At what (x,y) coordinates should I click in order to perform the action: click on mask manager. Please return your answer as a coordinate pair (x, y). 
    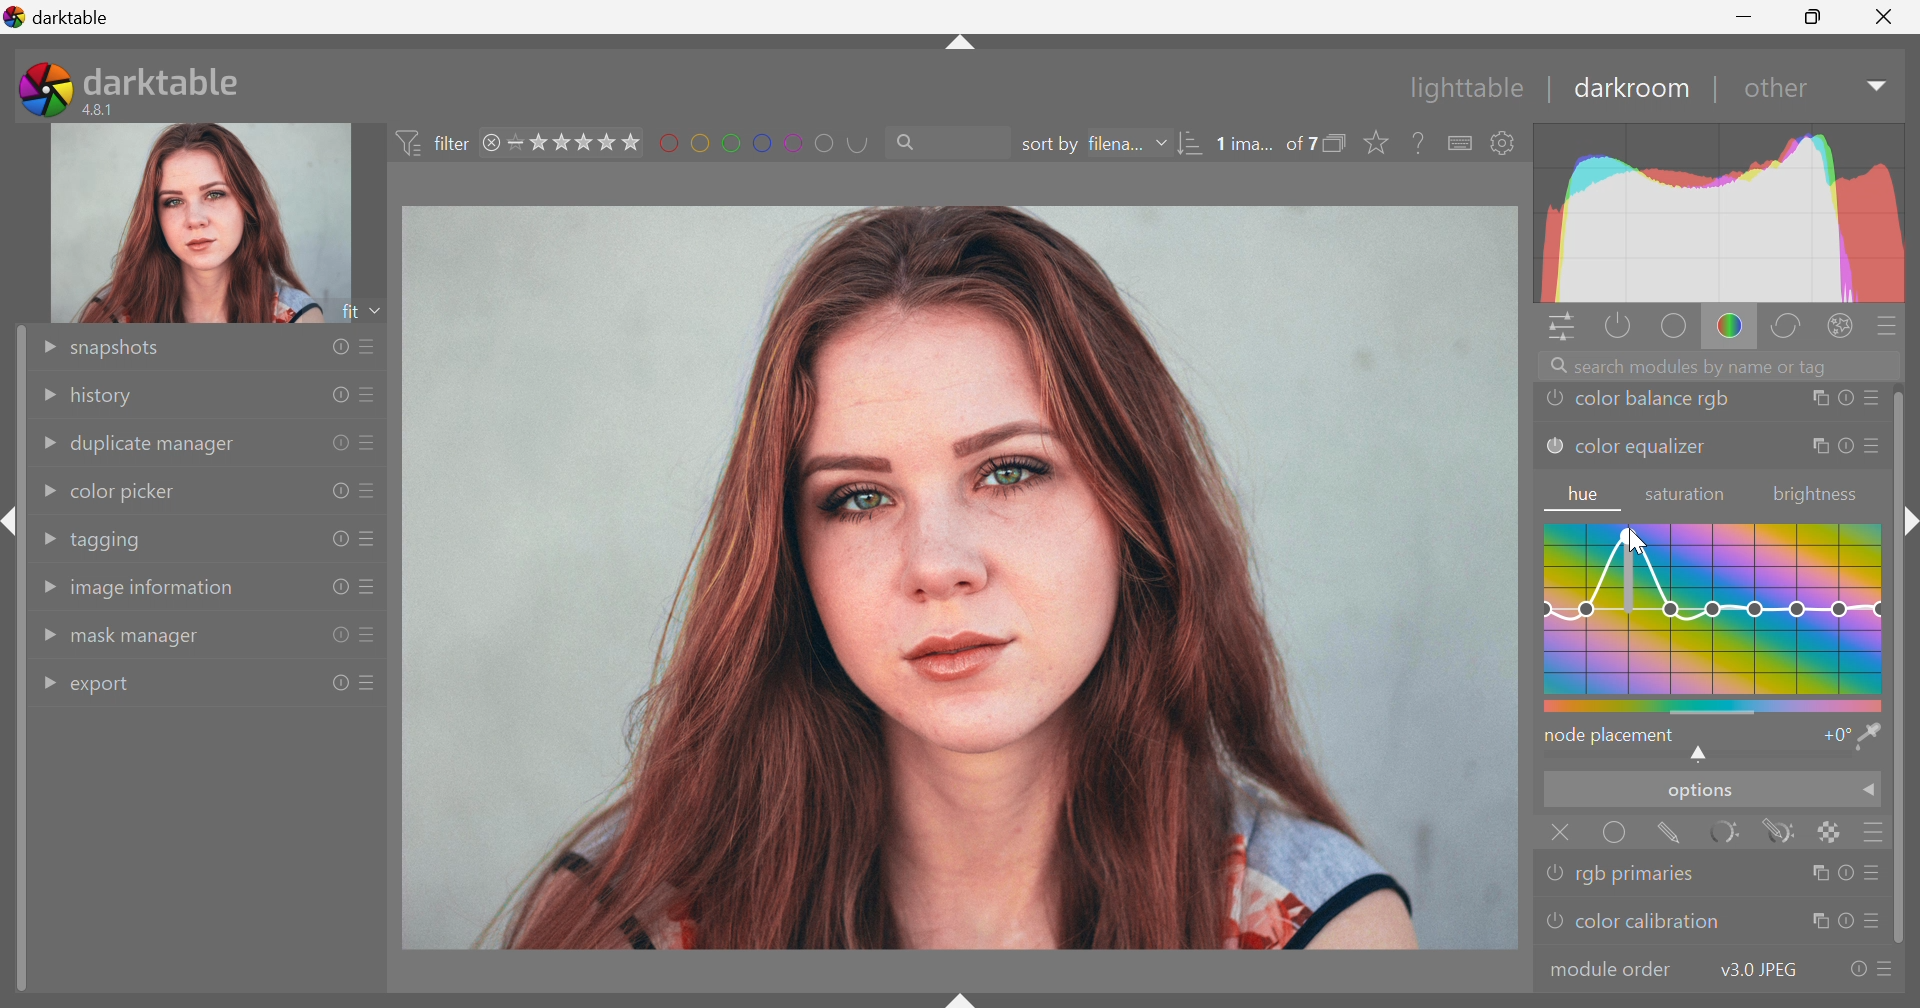
    Looking at the image, I should click on (139, 640).